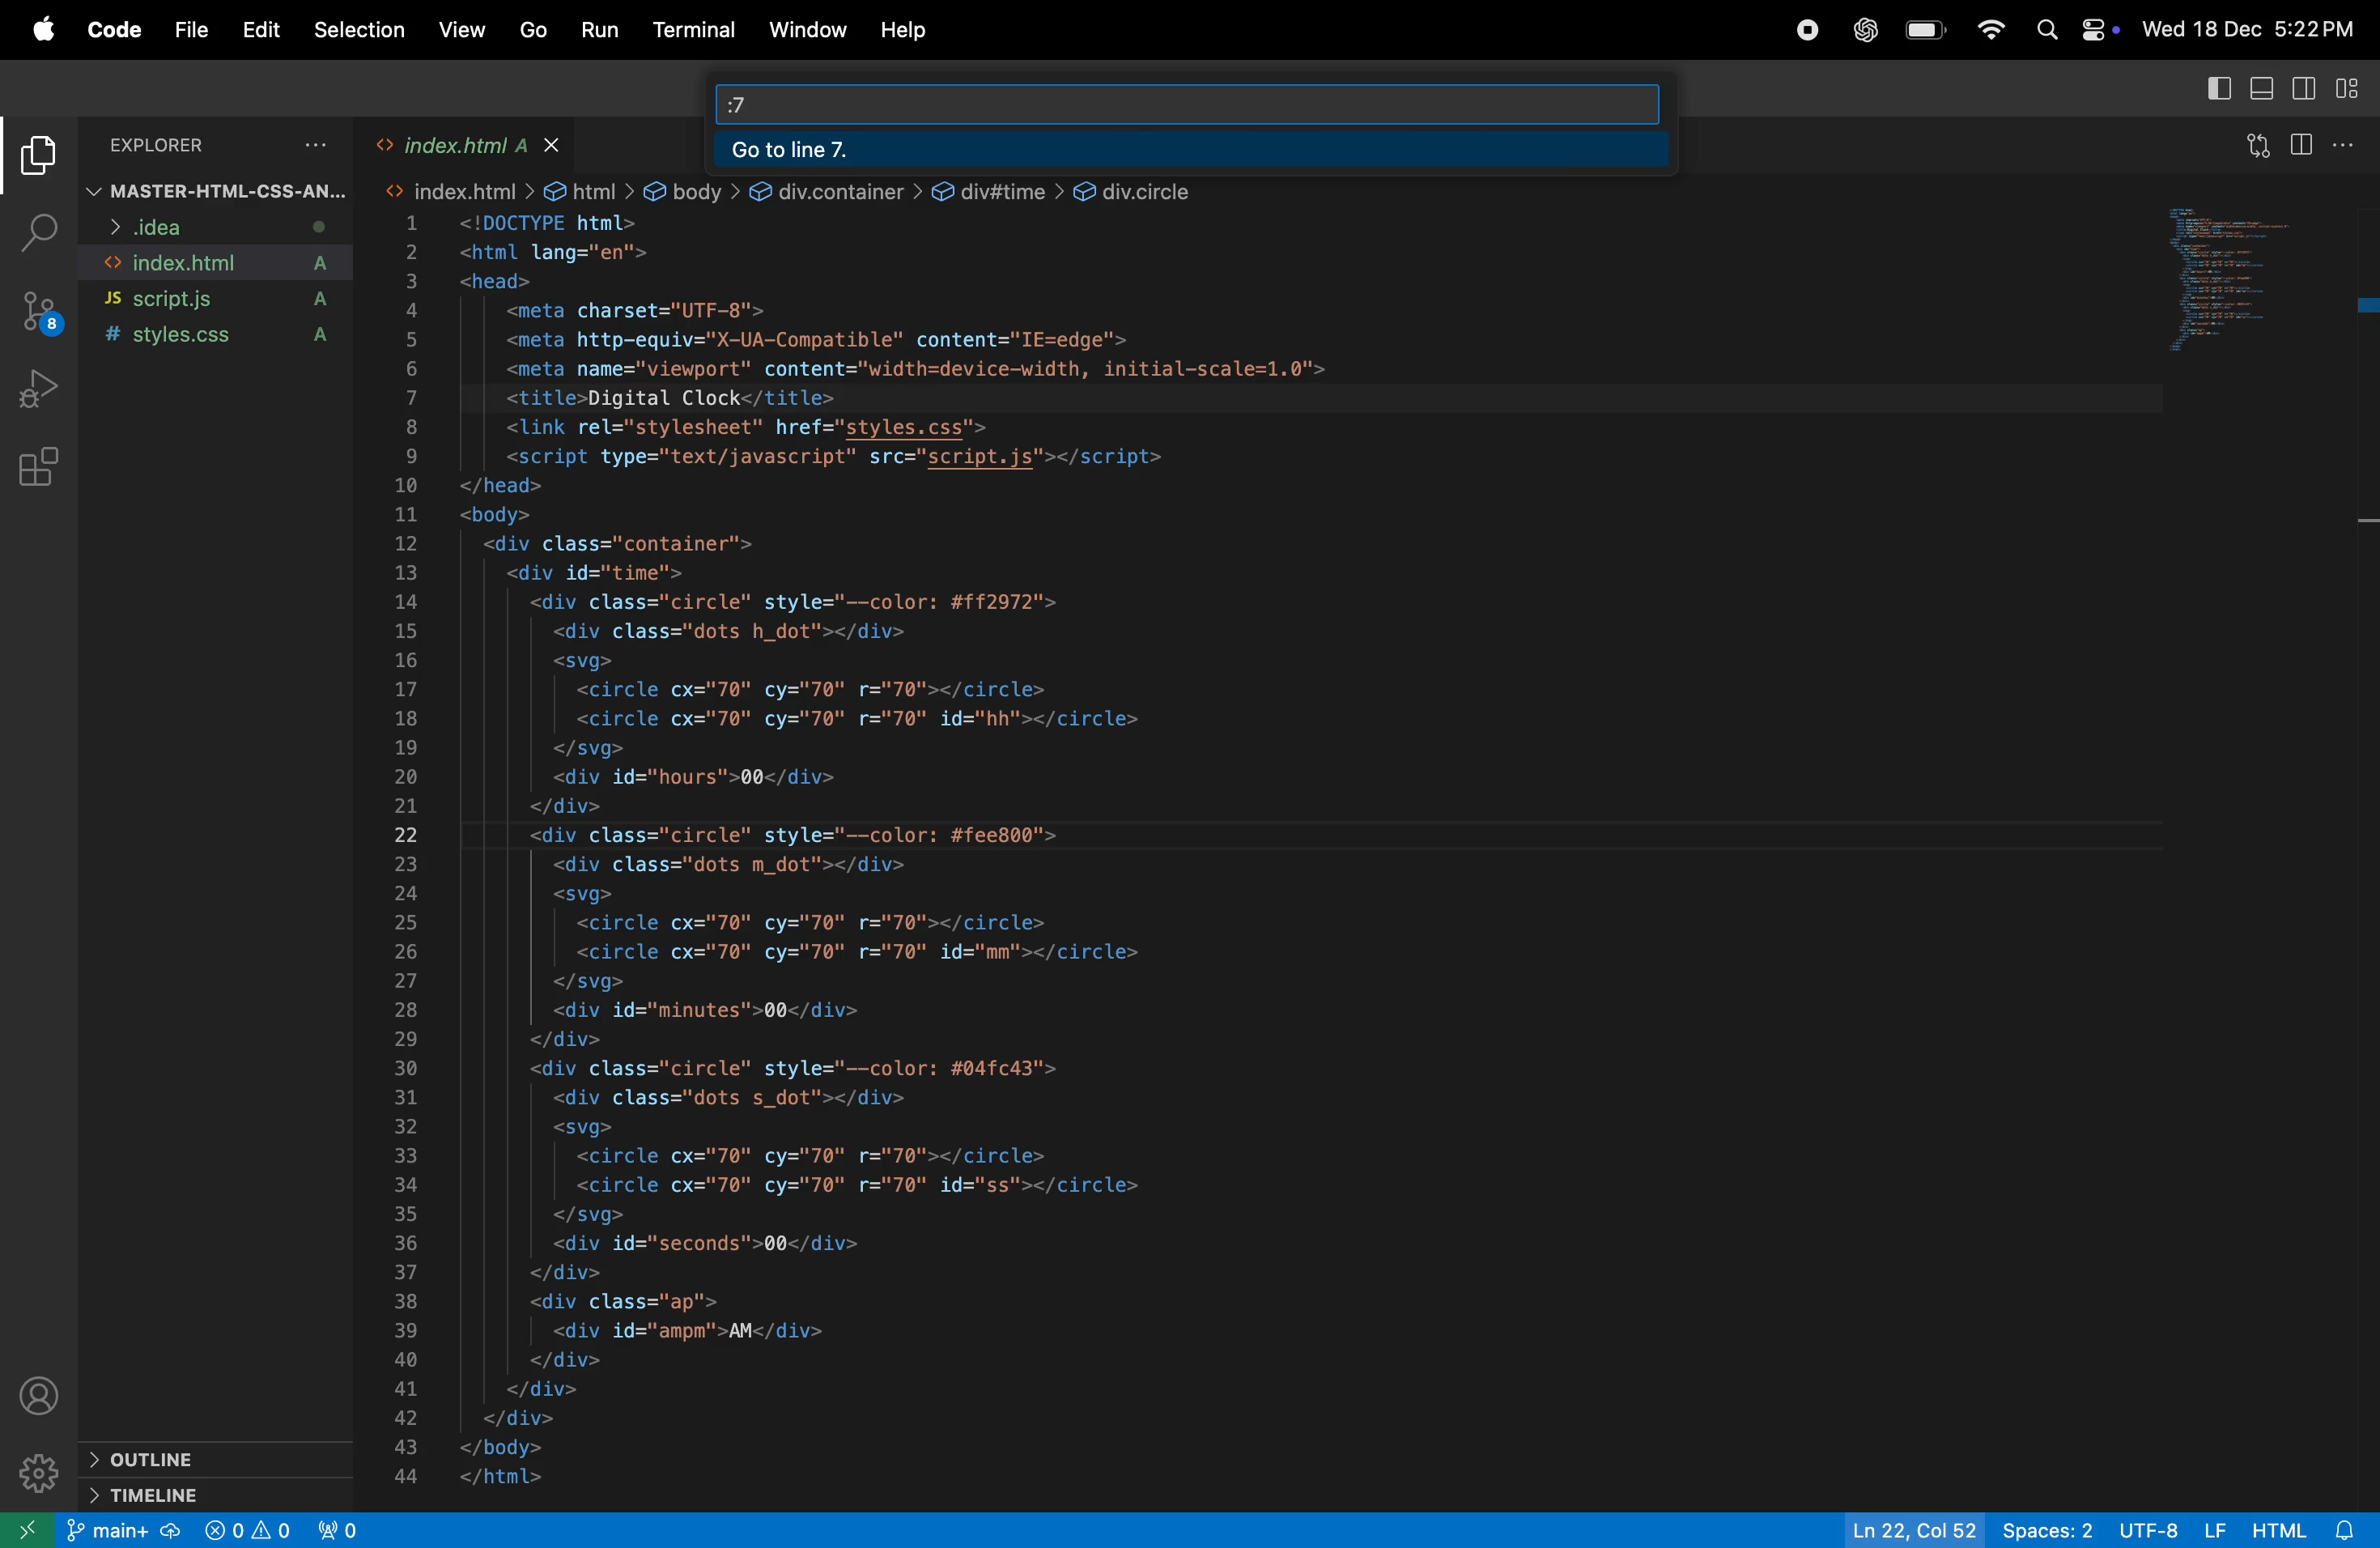 The height and width of the screenshot is (1548, 2380). Describe the element at coordinates (341, 1529) in the screenshot. I see `view port` at that location.